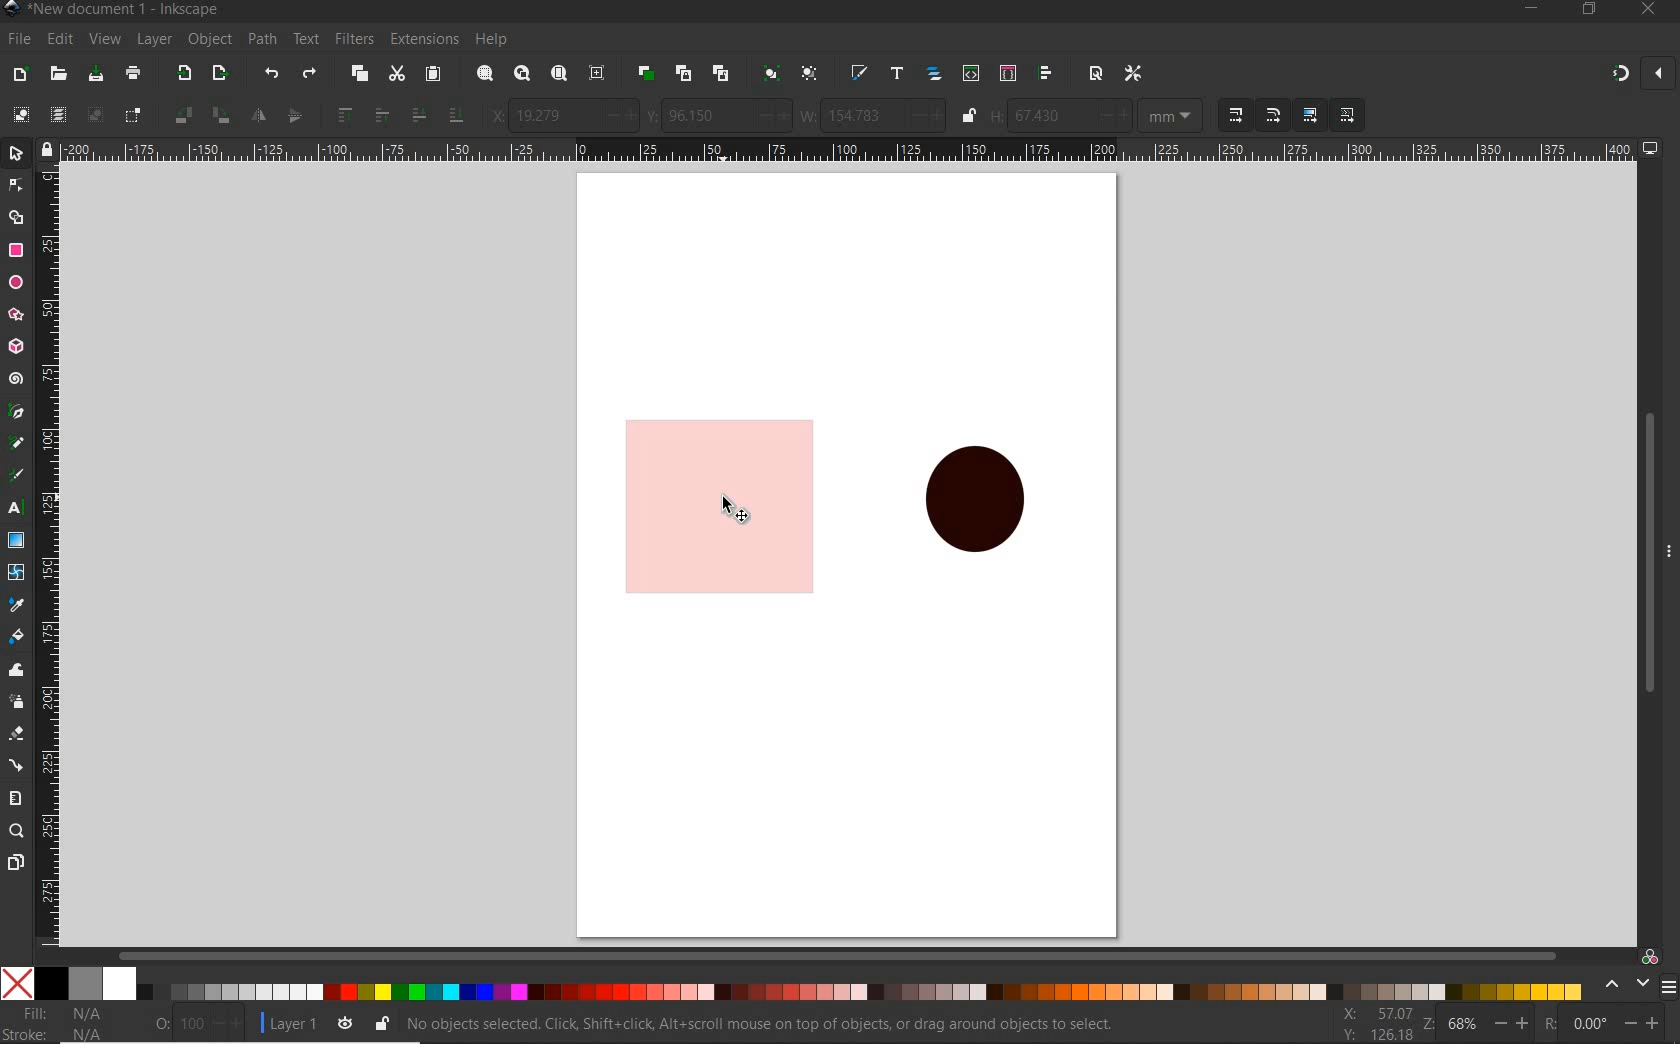  Describe the element at coordinates (836, 953) in the screenshot. I see `scrollbar` at that location.